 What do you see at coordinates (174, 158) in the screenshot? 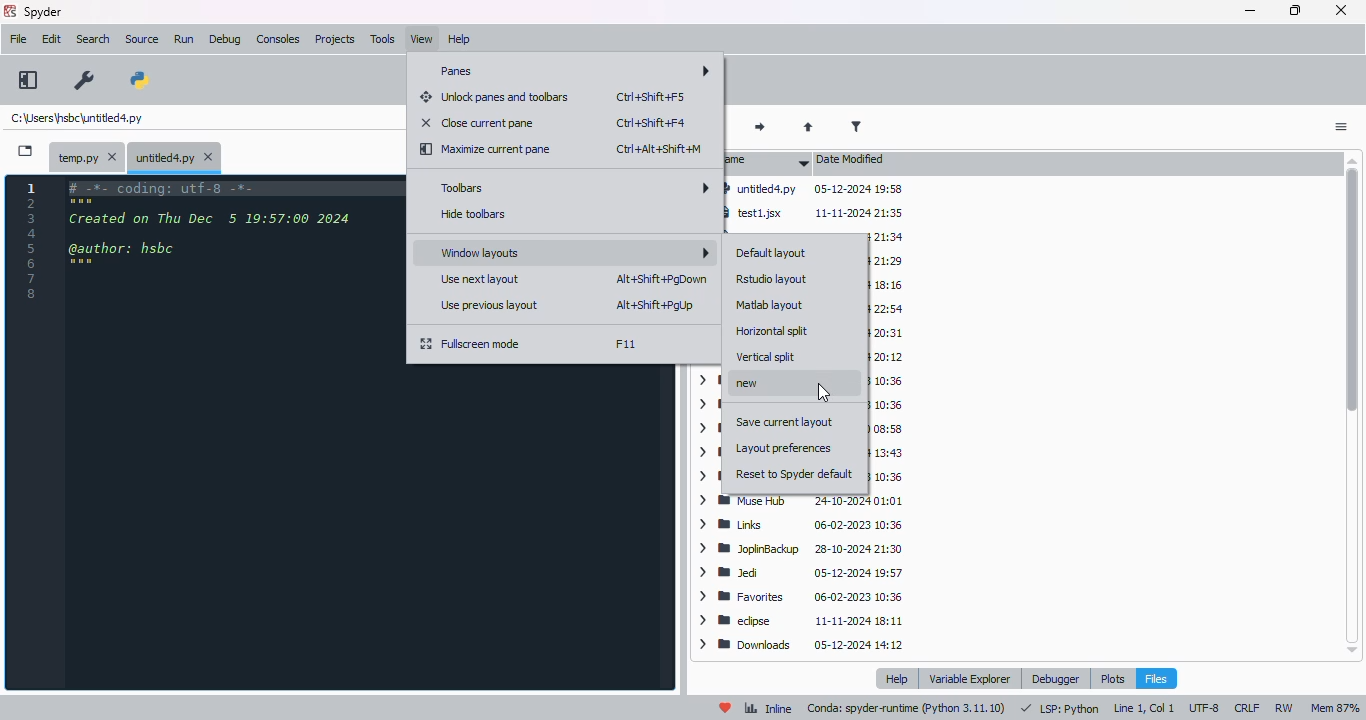
I see `untitled4.py` at bounding box center [174, 158].